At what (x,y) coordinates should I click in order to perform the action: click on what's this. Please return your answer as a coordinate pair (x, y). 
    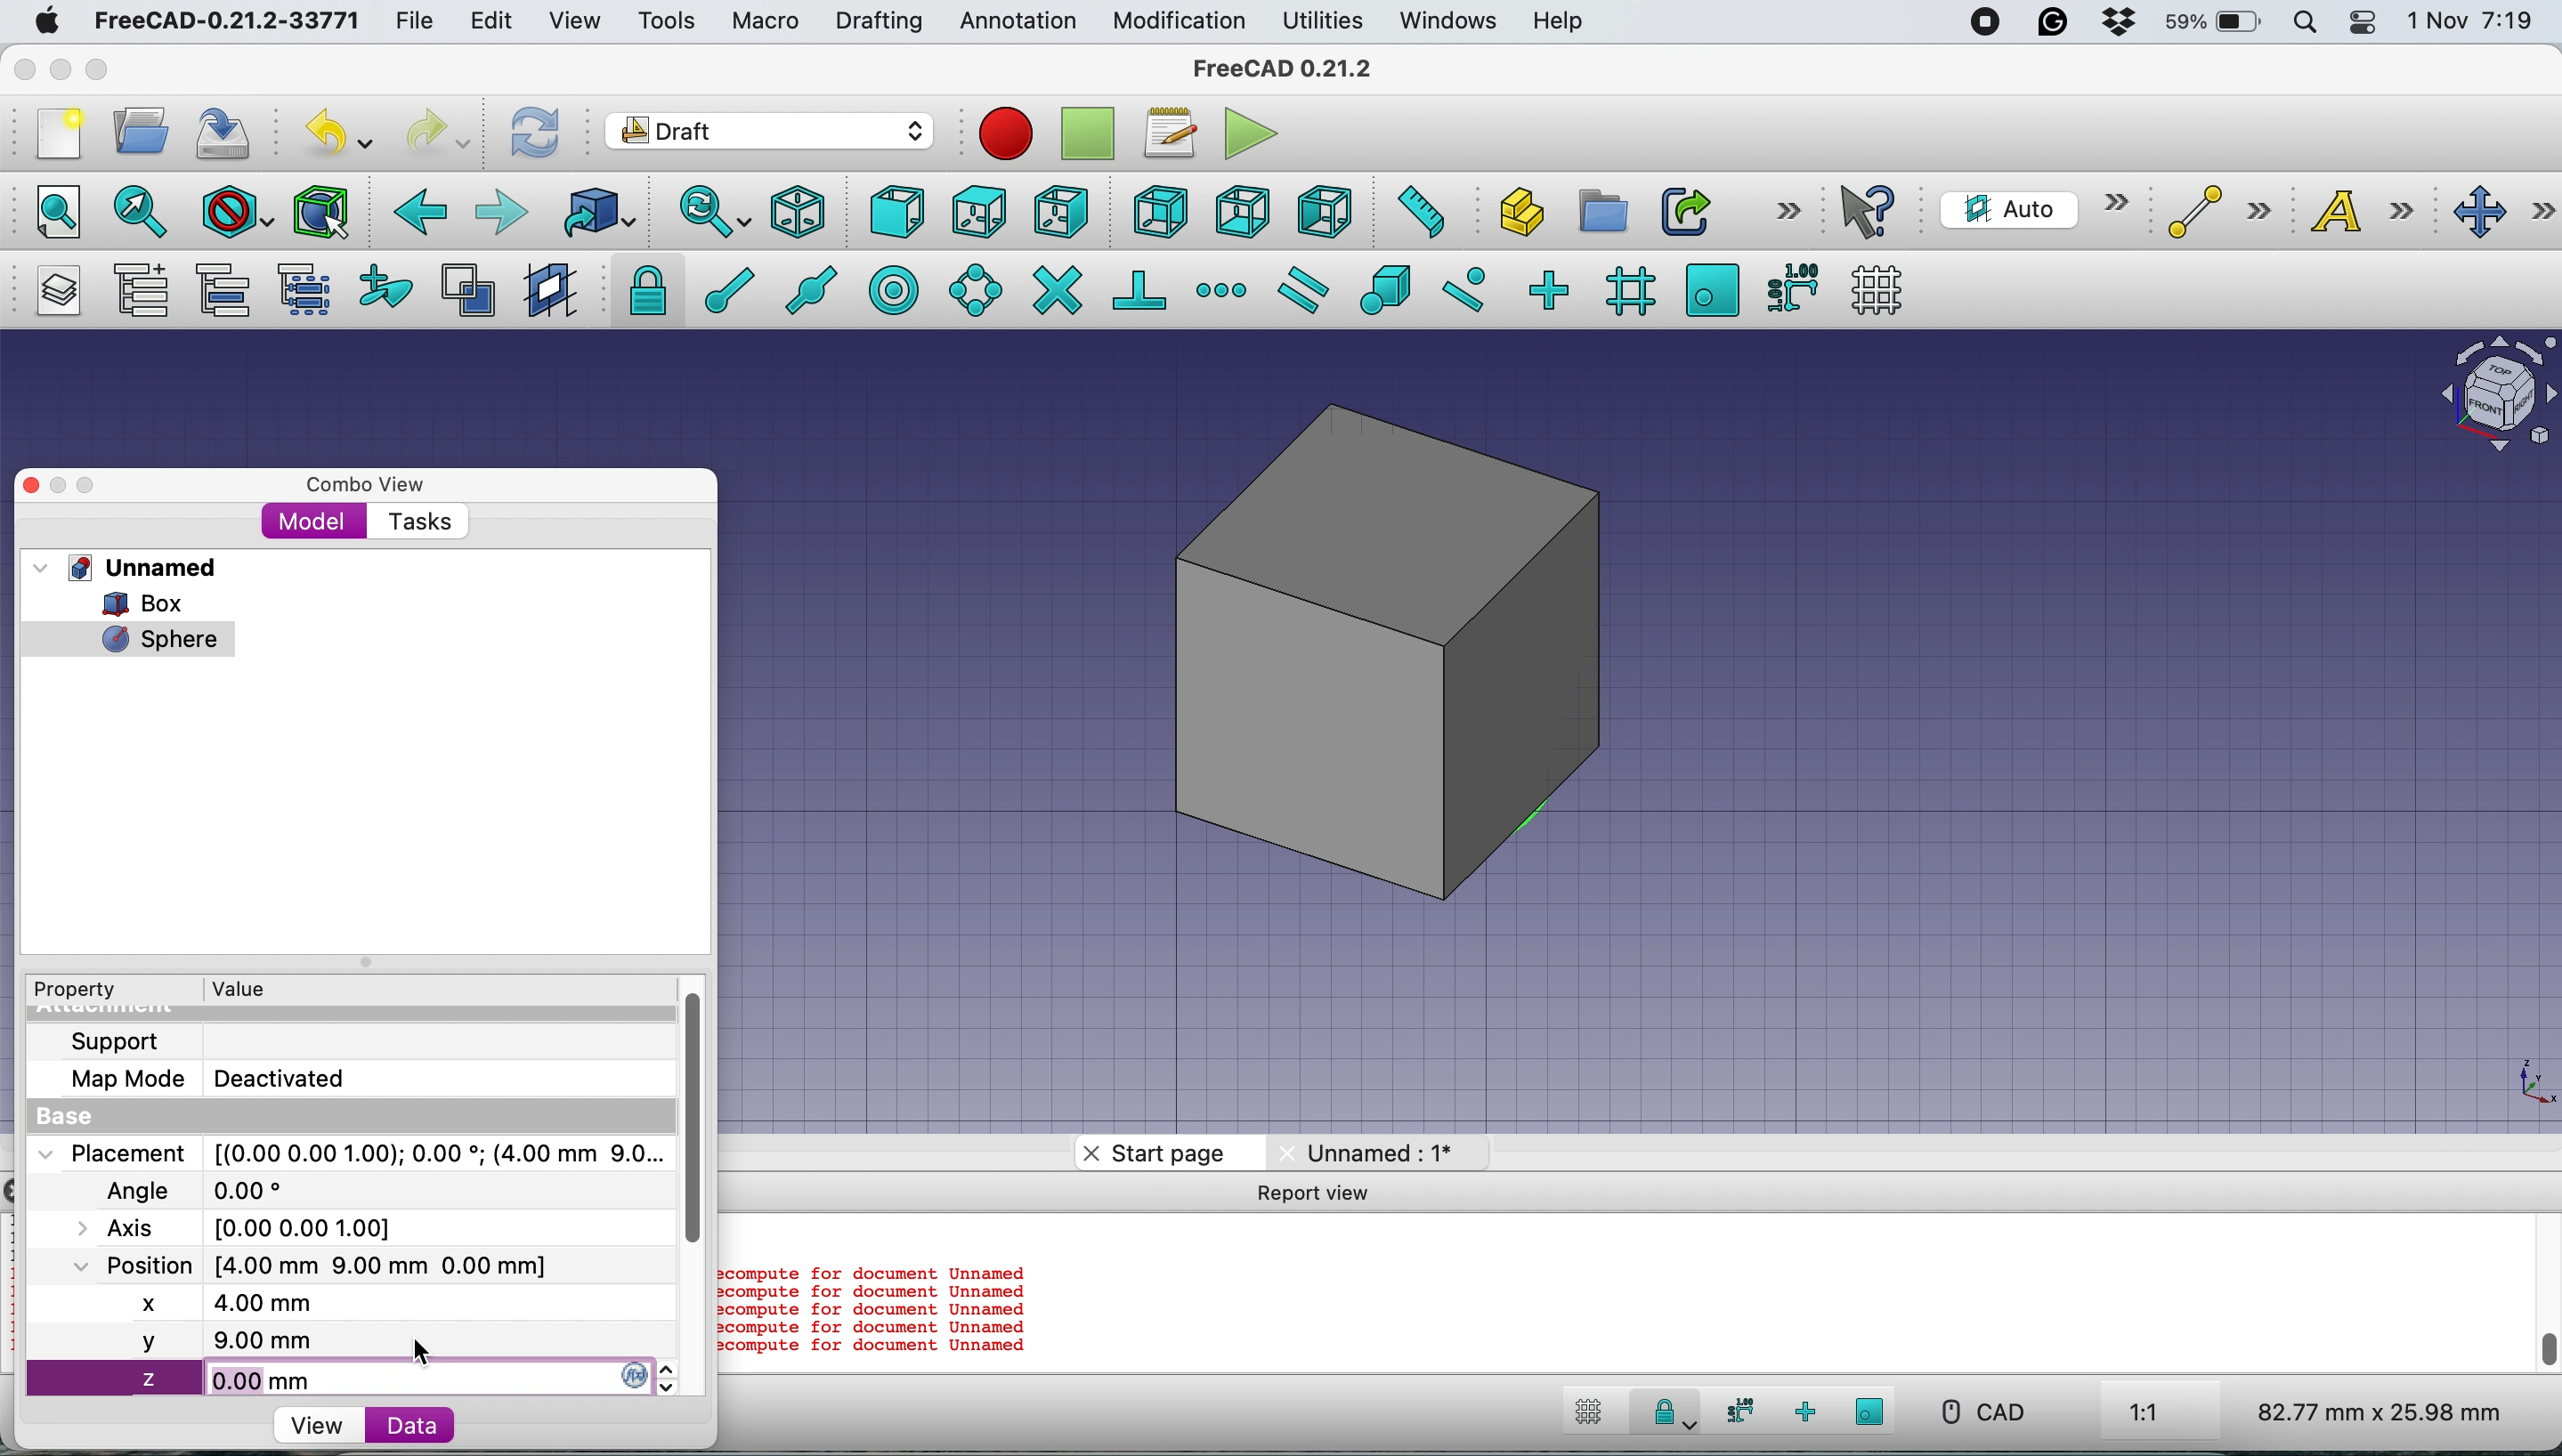
    Looking at the image, I should click on (1871, 211).